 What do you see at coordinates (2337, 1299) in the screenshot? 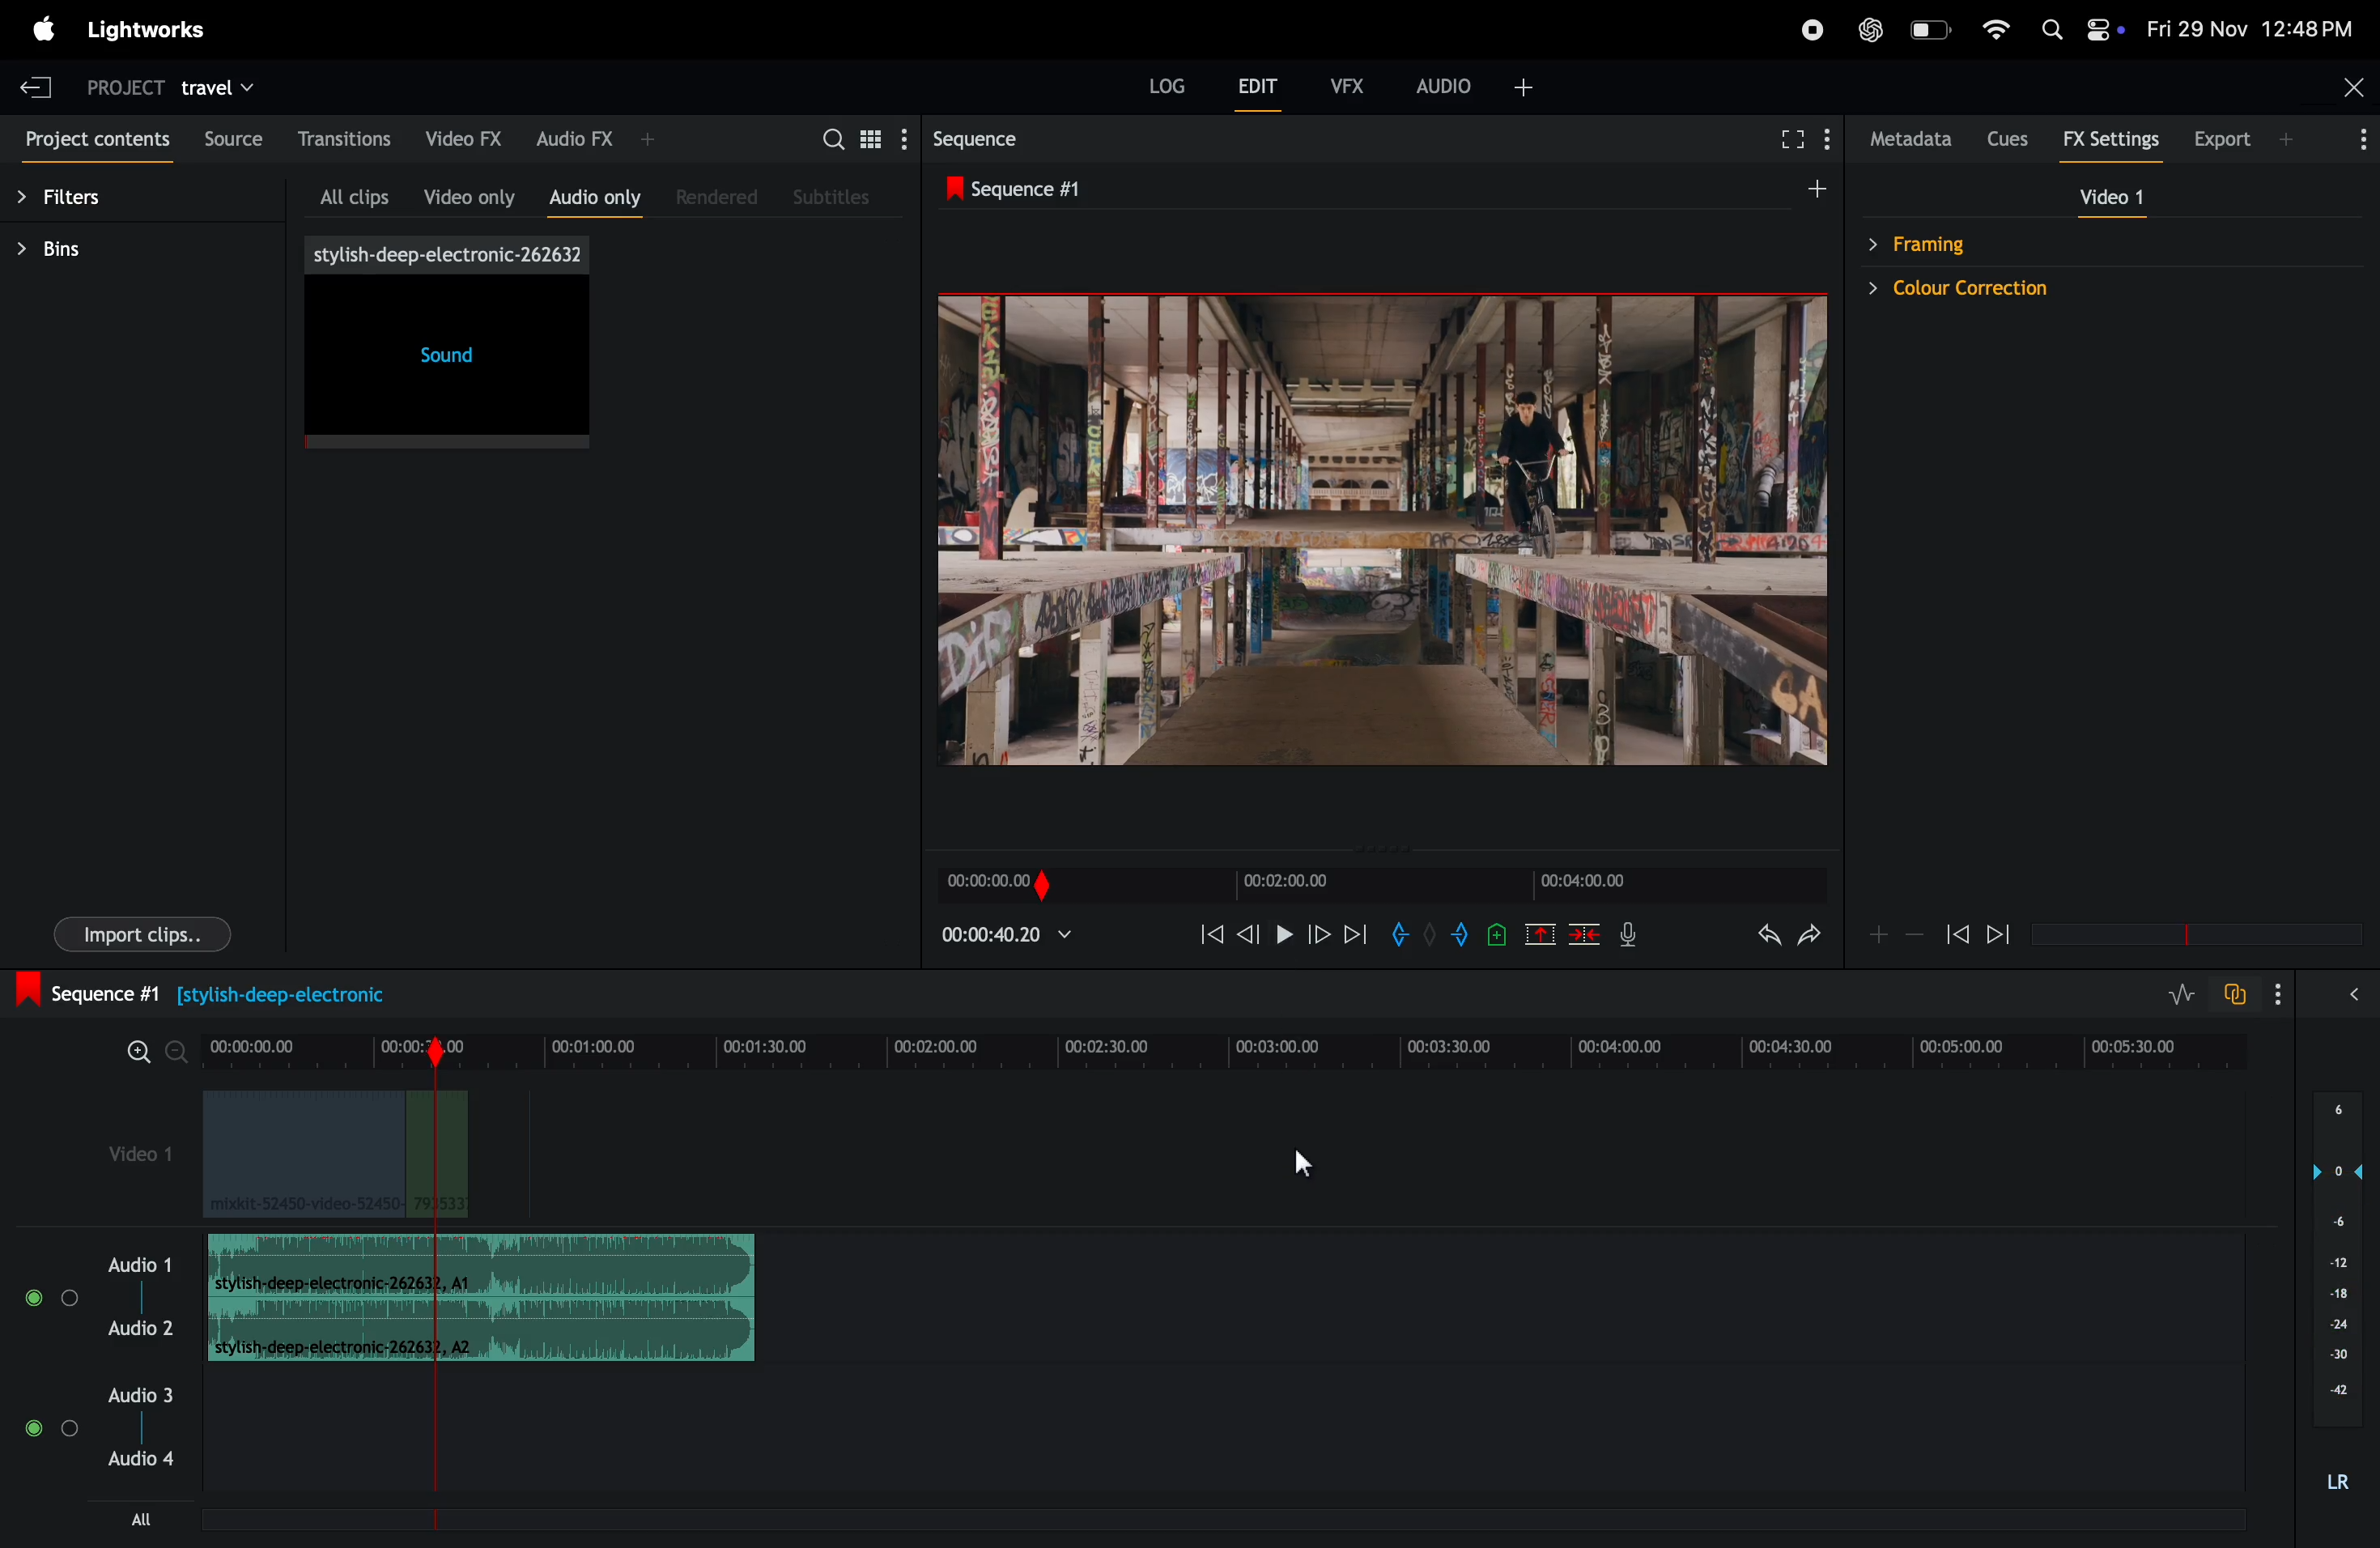
I see `audio pitch` at bounding box center [2337, 1299].